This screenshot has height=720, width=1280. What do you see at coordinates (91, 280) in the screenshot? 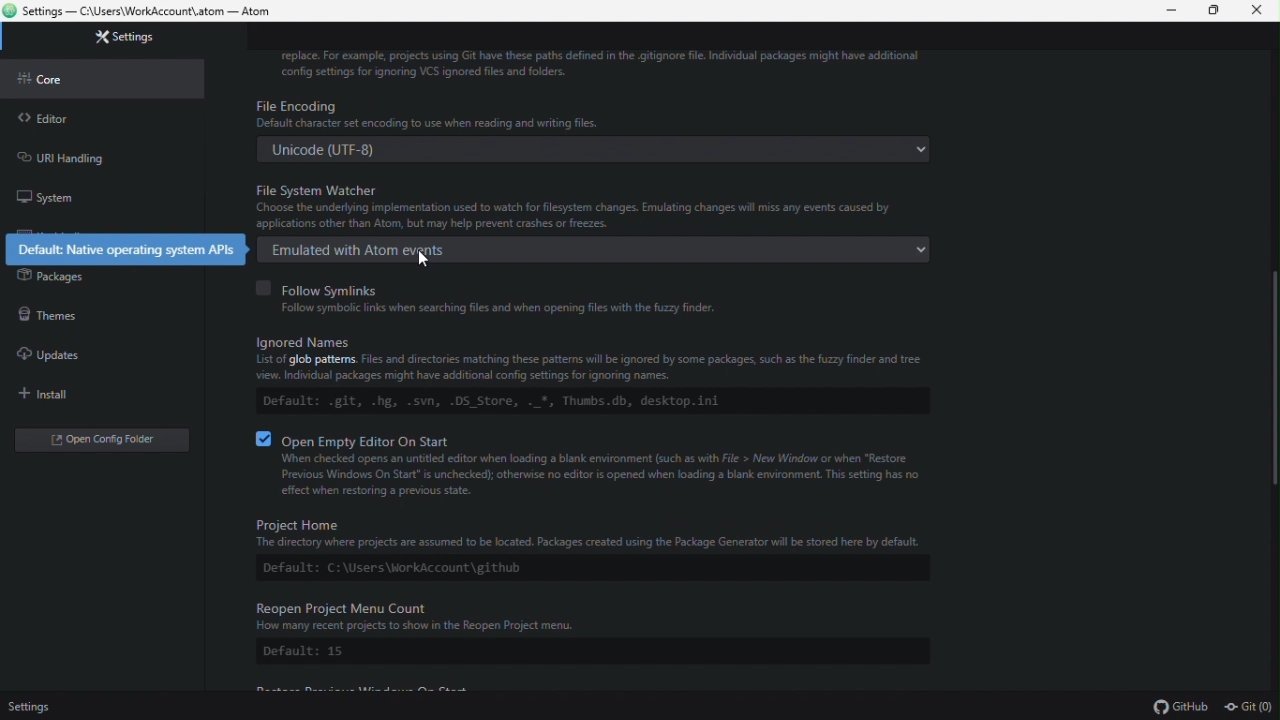
I see `packages` at bounding box center [91, 280].